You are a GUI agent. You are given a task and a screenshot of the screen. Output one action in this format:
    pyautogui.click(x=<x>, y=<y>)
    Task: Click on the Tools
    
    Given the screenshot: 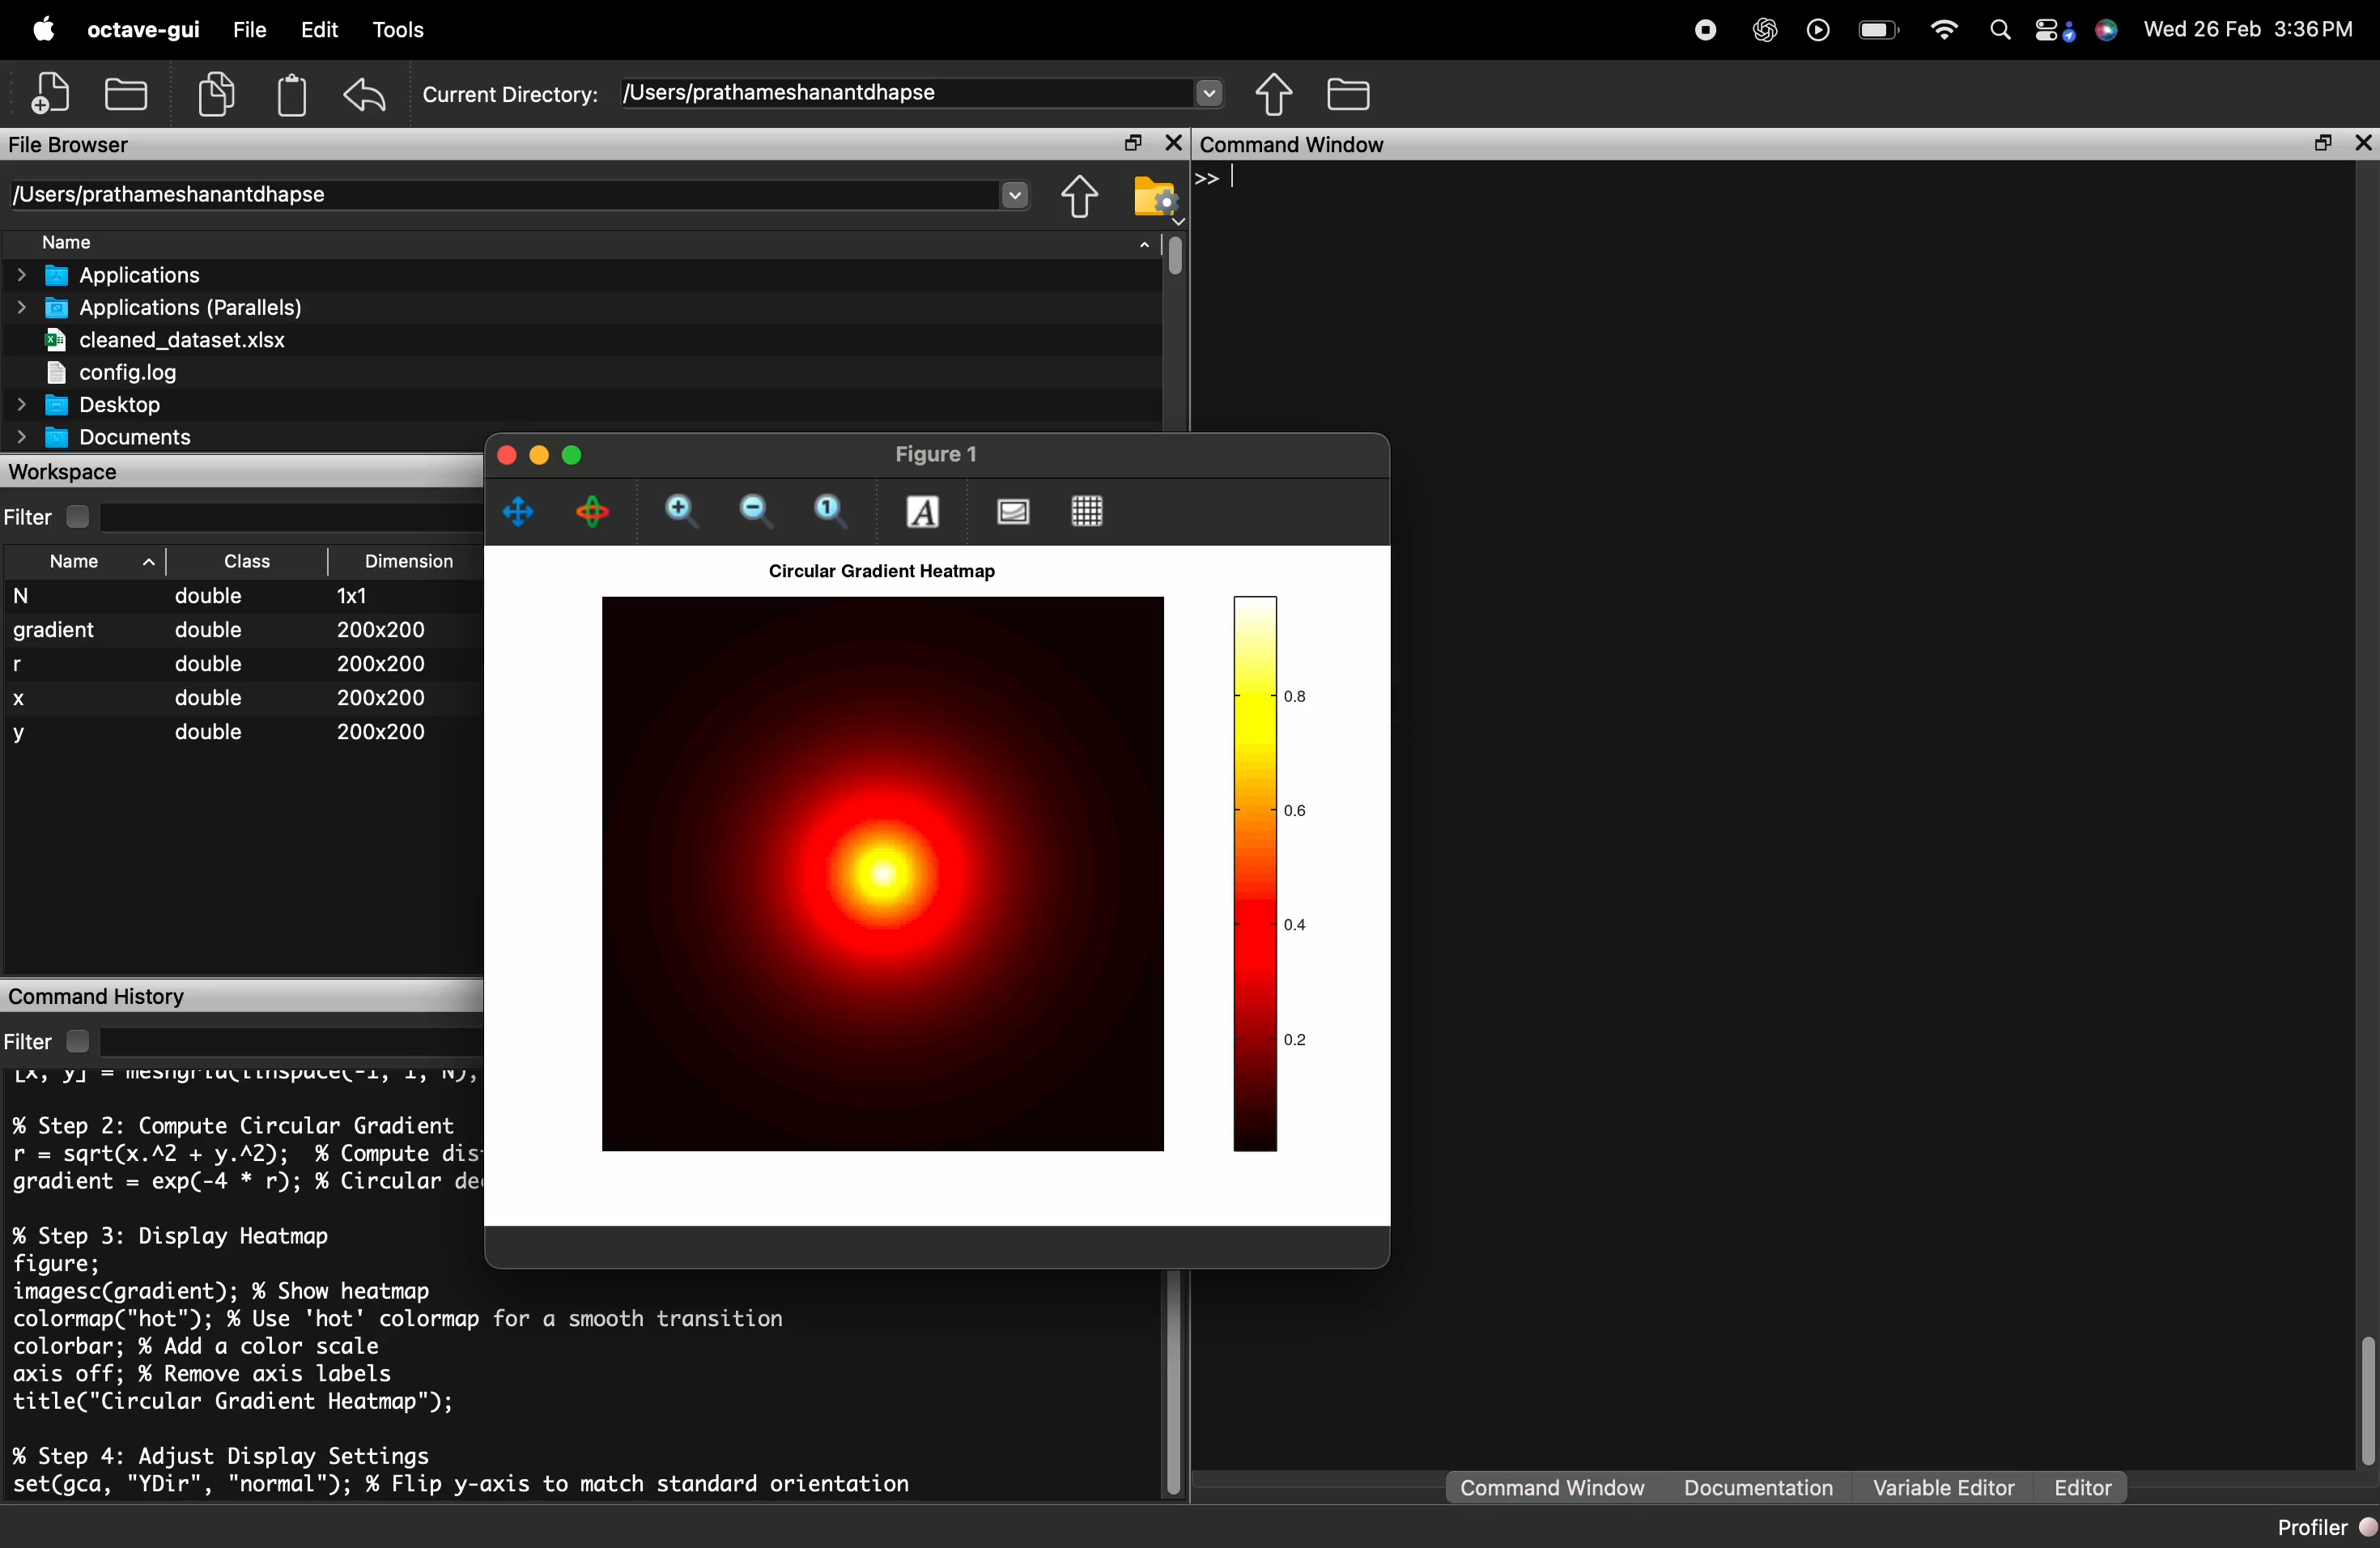 What is the action you would take?
    pyautogui.click(x=494, y=31)
    